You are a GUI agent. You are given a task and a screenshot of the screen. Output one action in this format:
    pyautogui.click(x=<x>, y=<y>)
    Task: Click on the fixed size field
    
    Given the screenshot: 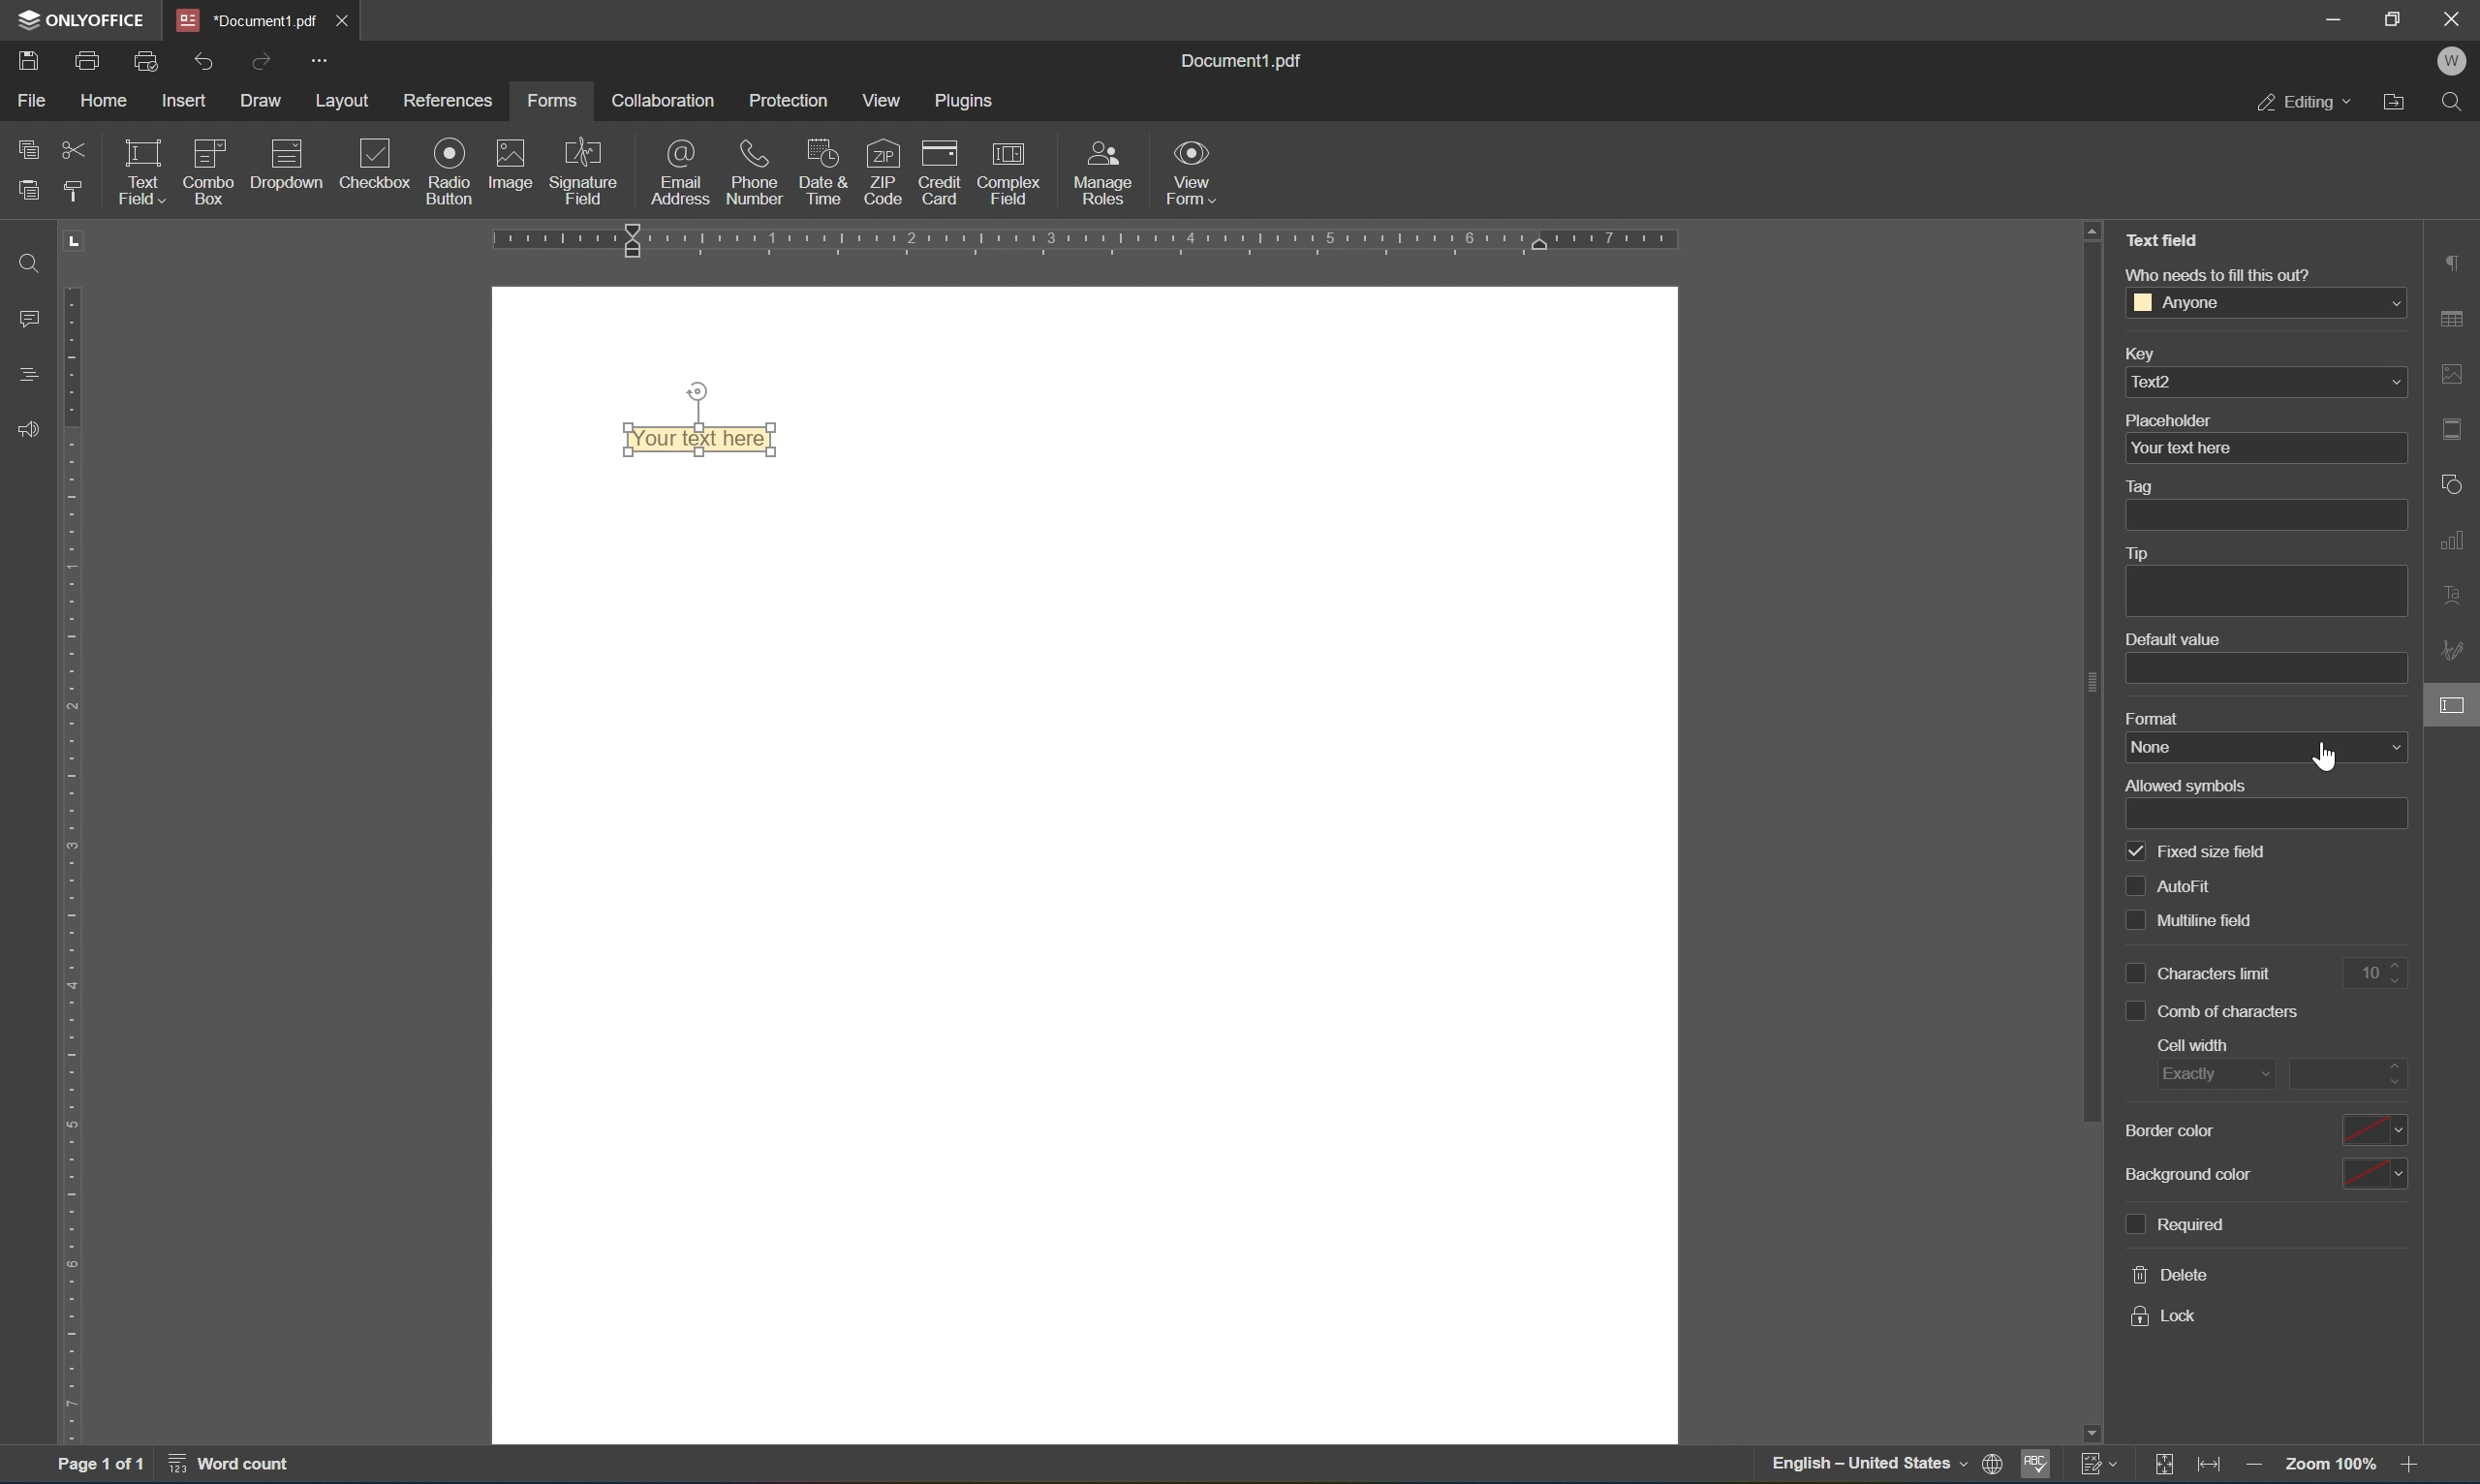 What is the action you would take?
    pyautogui.click(x=2193, y=850)
    